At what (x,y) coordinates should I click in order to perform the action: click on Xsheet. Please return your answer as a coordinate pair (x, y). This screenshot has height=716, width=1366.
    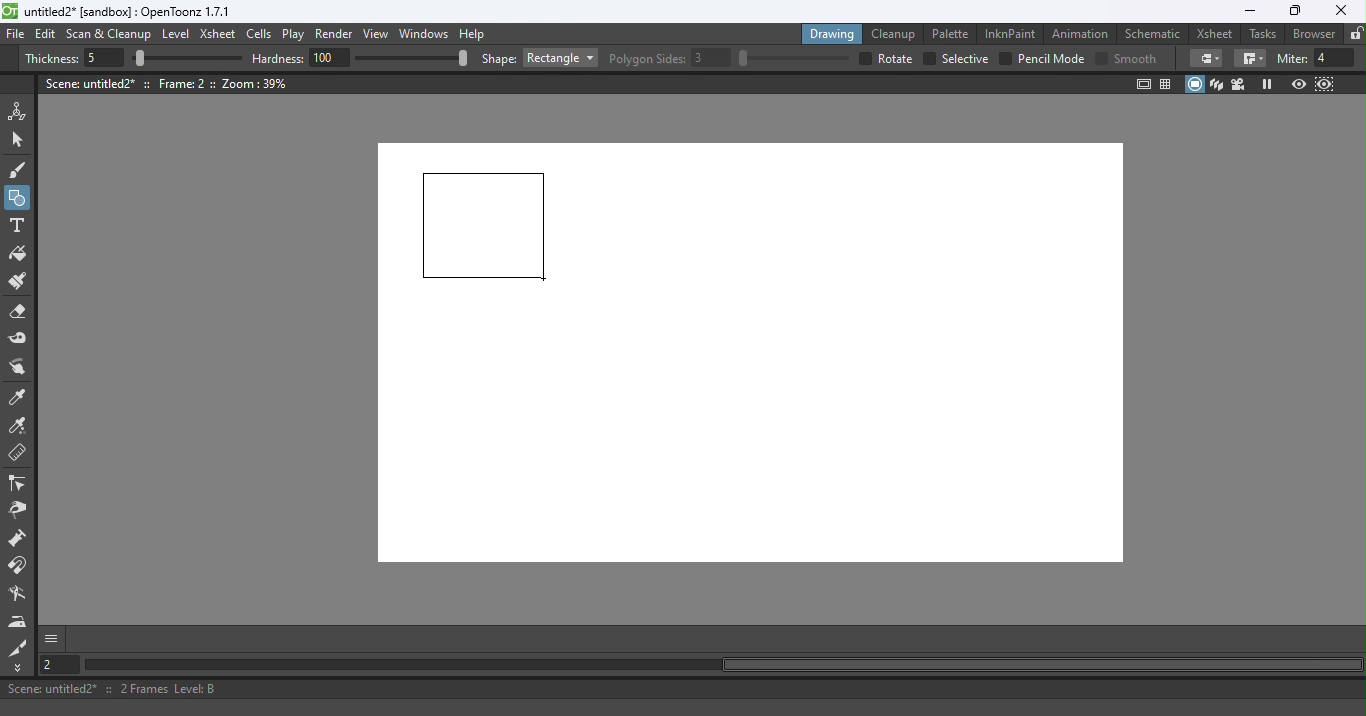
    Looking at the image, I should click on (1217, 33).